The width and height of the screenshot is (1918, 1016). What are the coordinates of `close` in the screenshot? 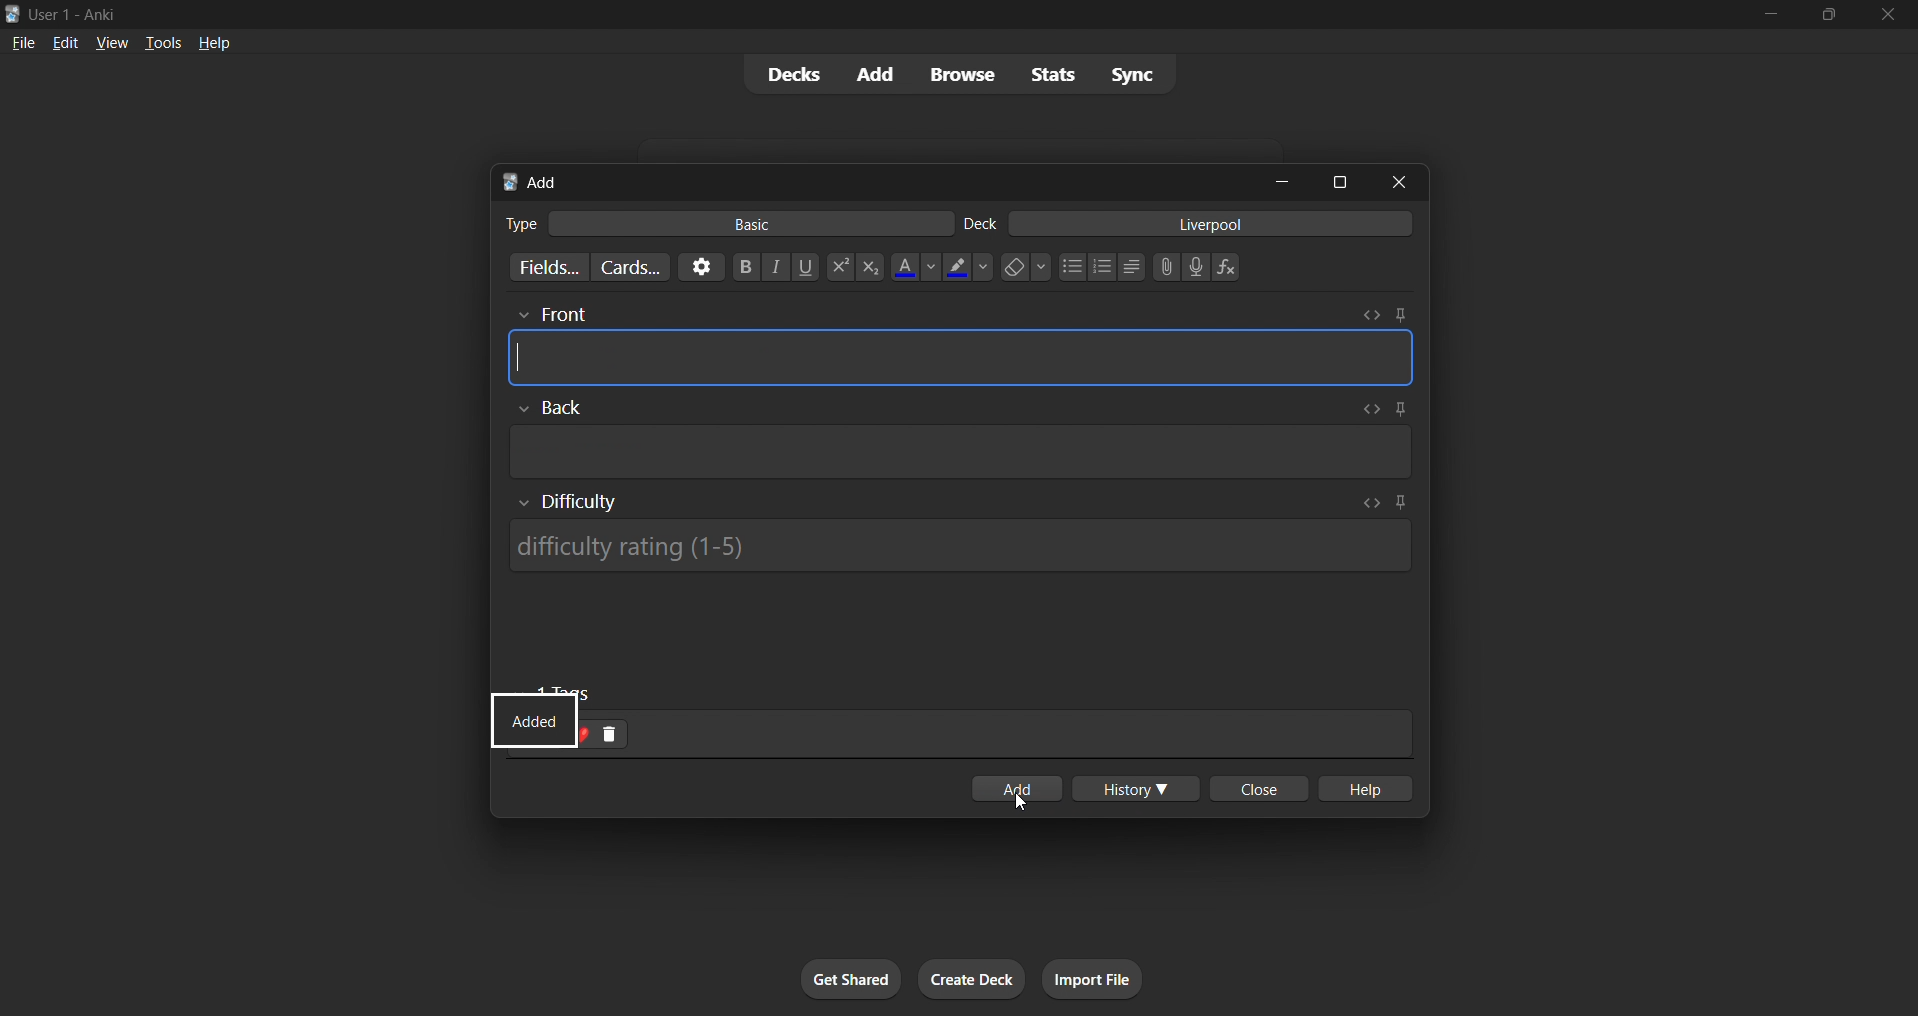 It's located at (1405, 181).